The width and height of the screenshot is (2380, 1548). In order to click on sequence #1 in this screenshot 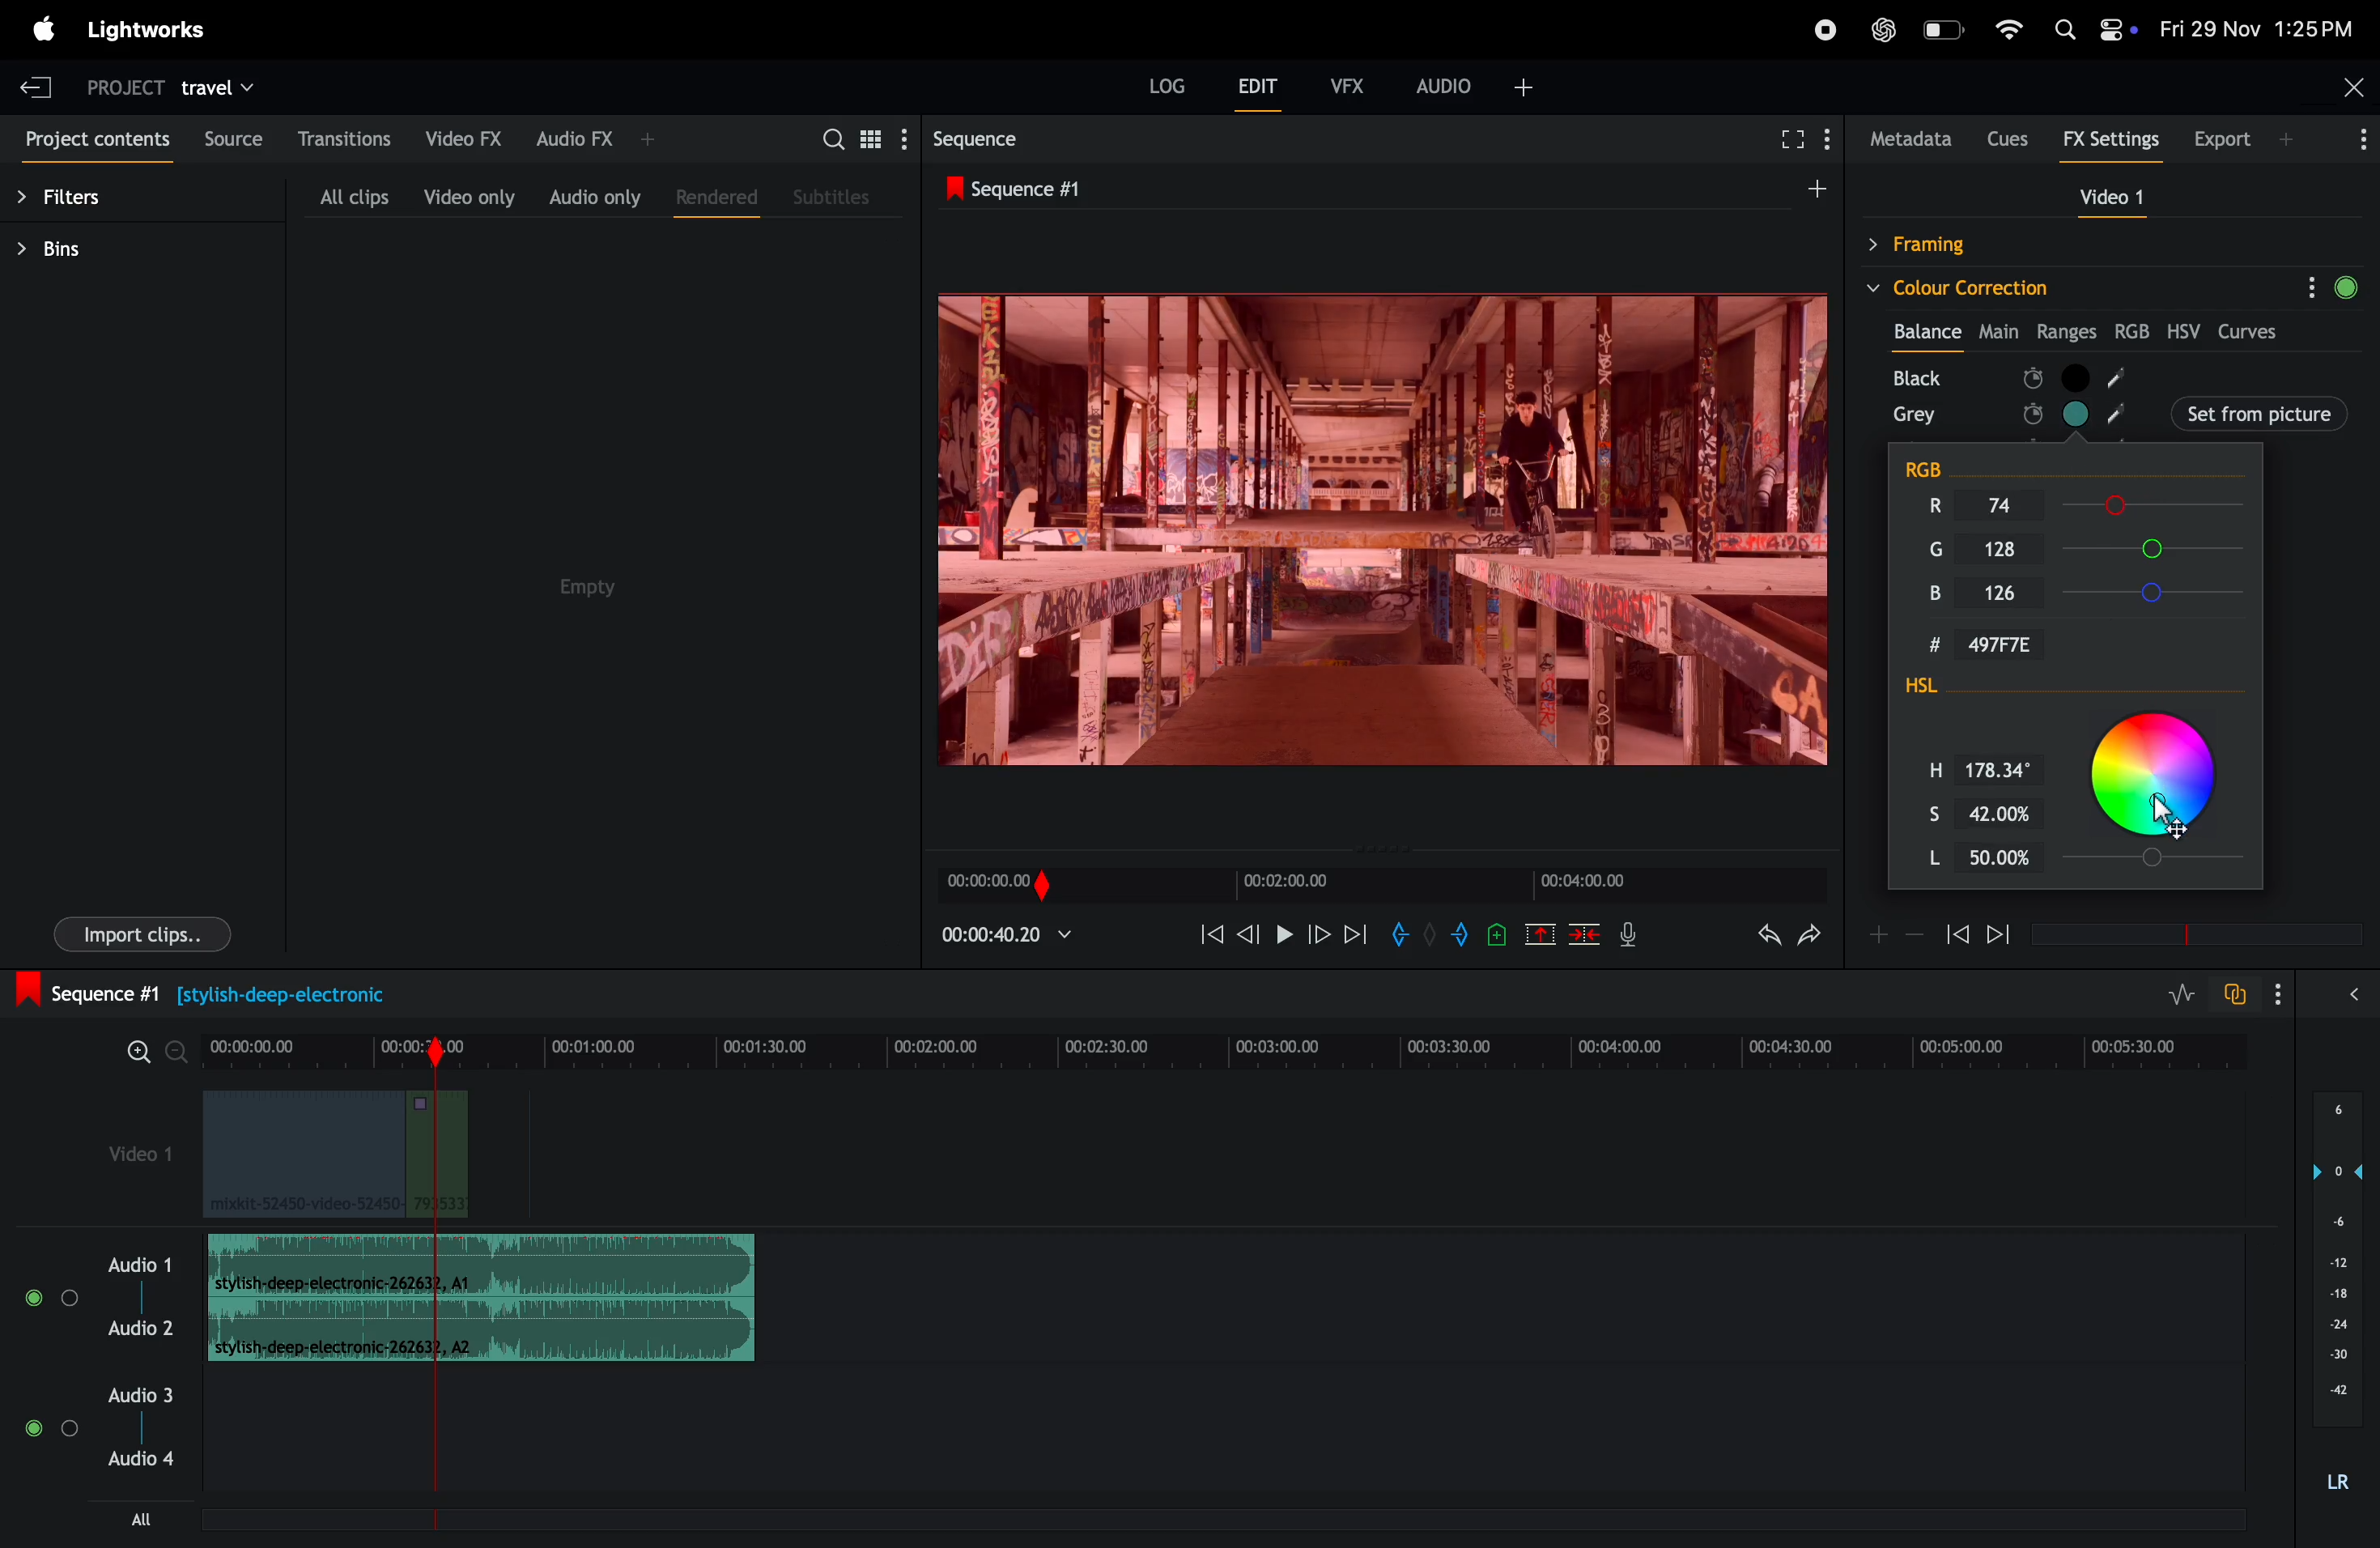, I will do `click(1378, 186)`.